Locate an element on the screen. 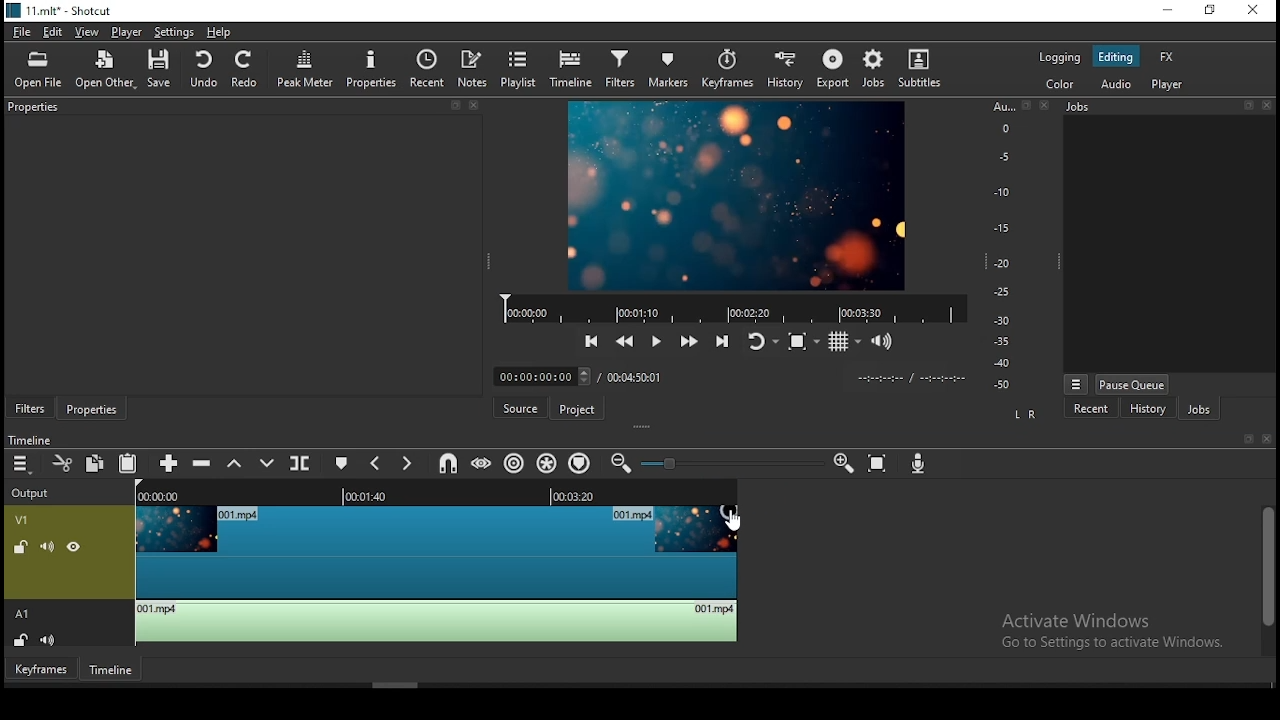 The image size is (1280, 720). notes is located at coordinates (474, 69).